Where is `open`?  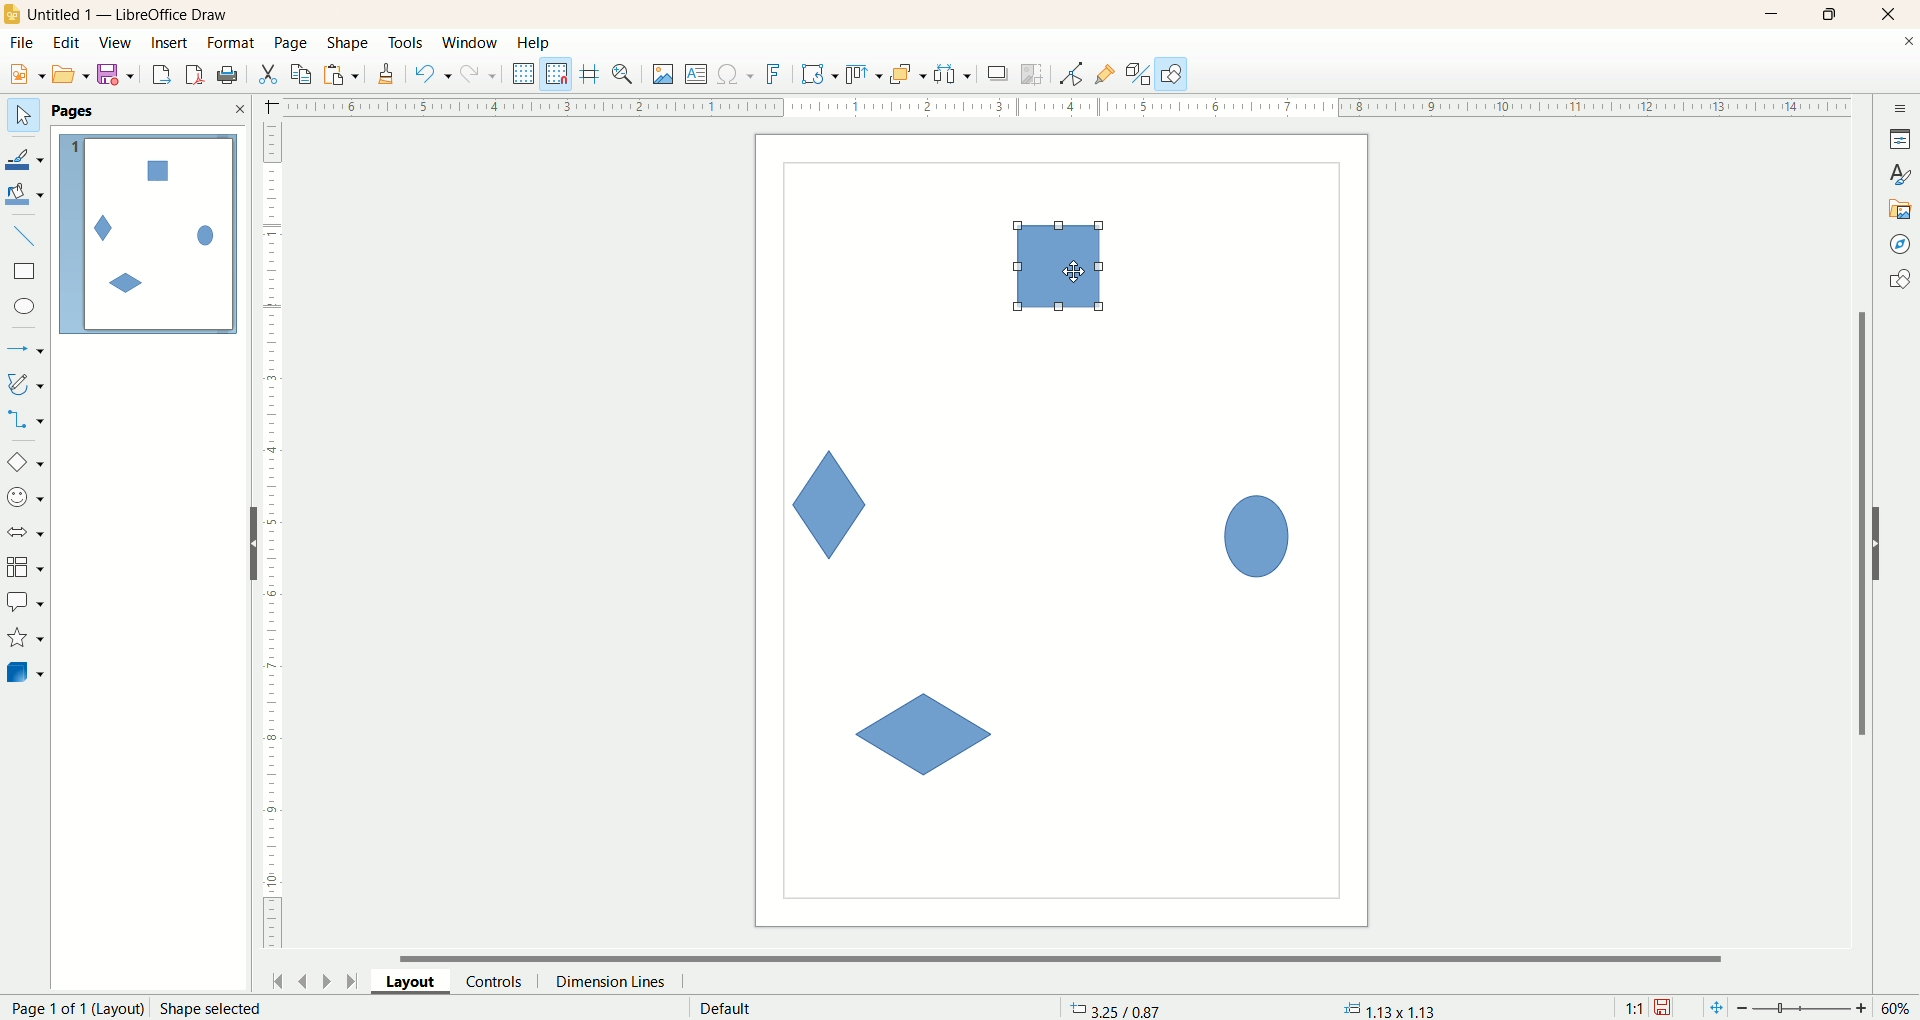
open is located at coordinates (71, 74).